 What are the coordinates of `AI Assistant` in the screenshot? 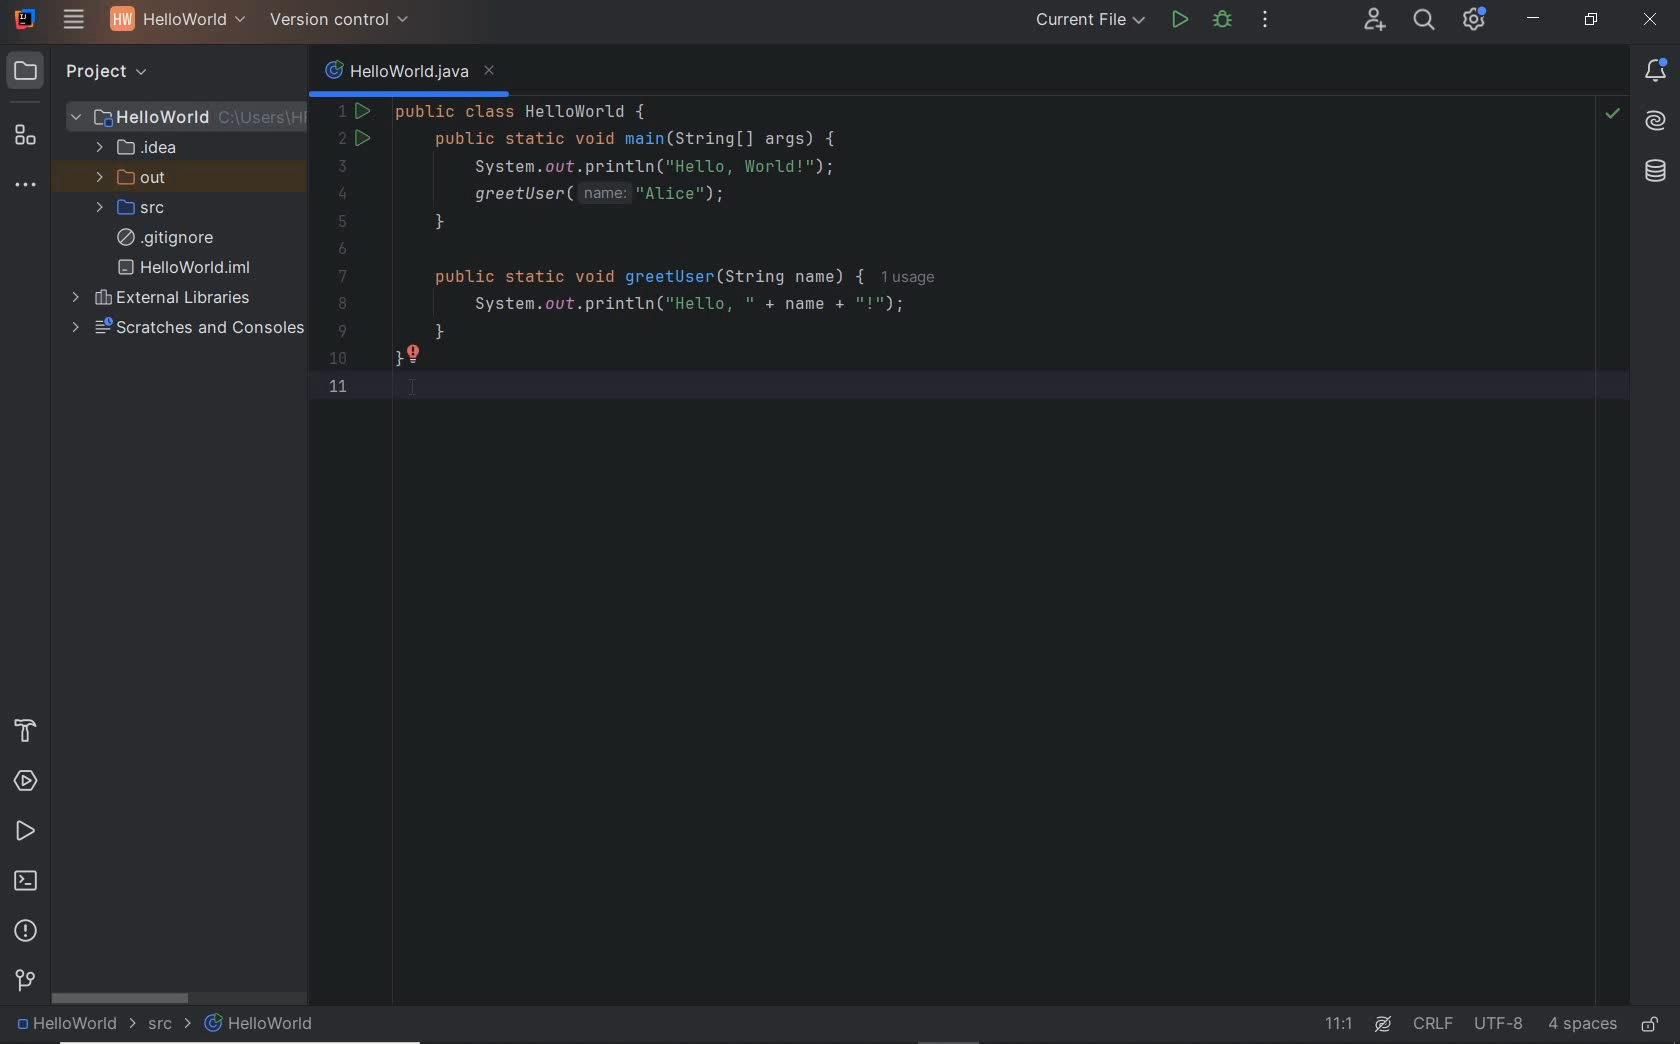 It's located at (1658, 116).